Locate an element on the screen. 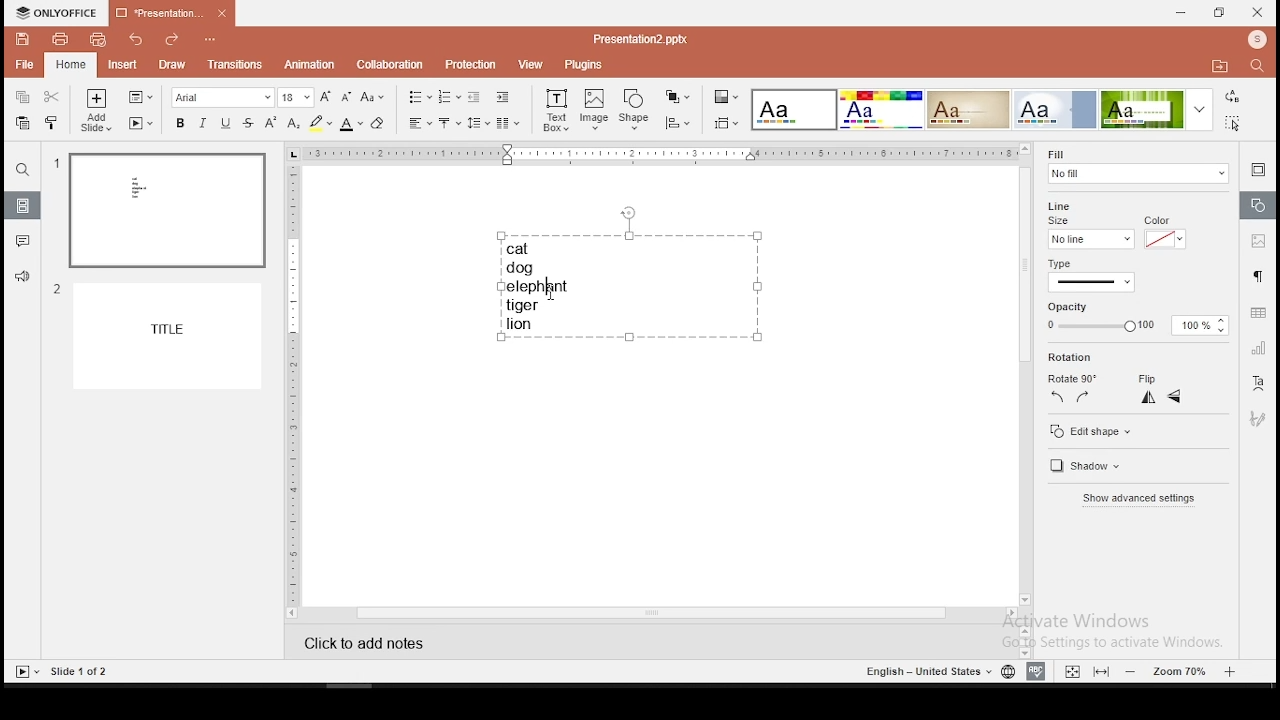 The image size is (1280, 720). cursor is located at coordinates (550, 287).